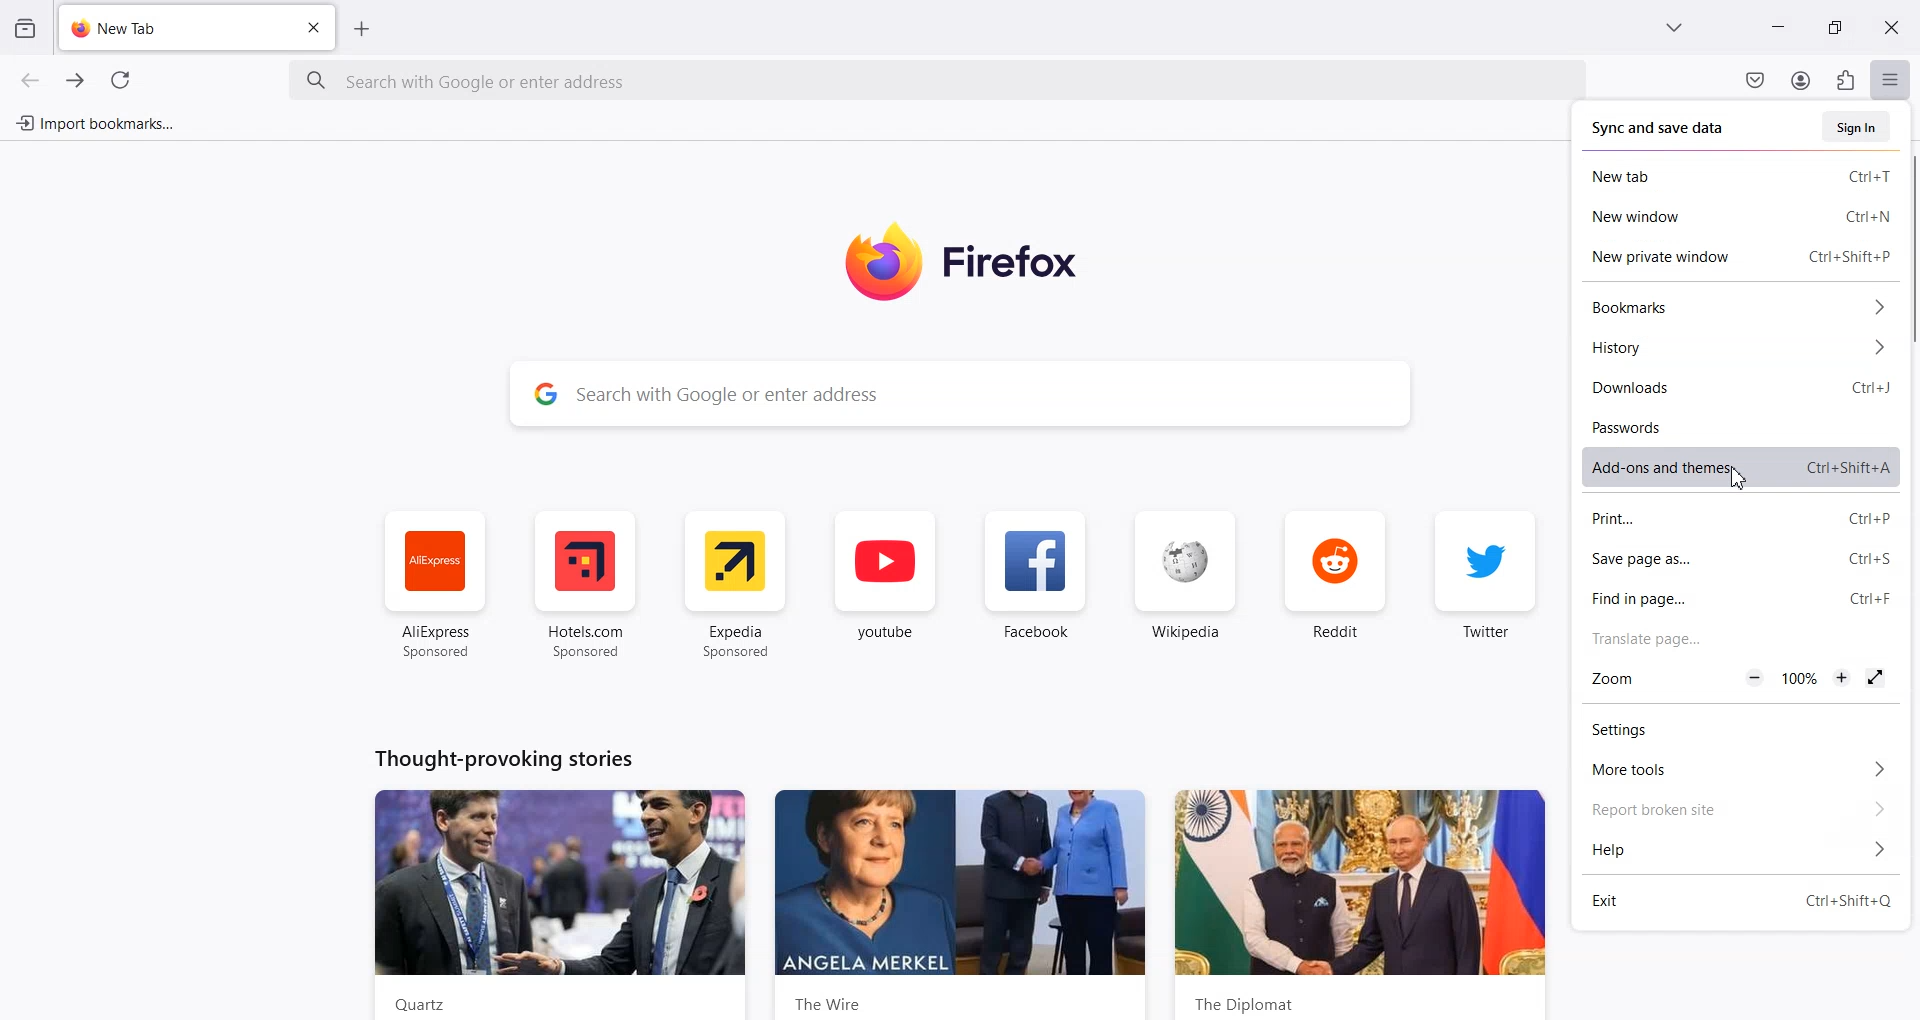 The image size is (1920, 1020). I want to click on Extensions, so click(1845, 80).